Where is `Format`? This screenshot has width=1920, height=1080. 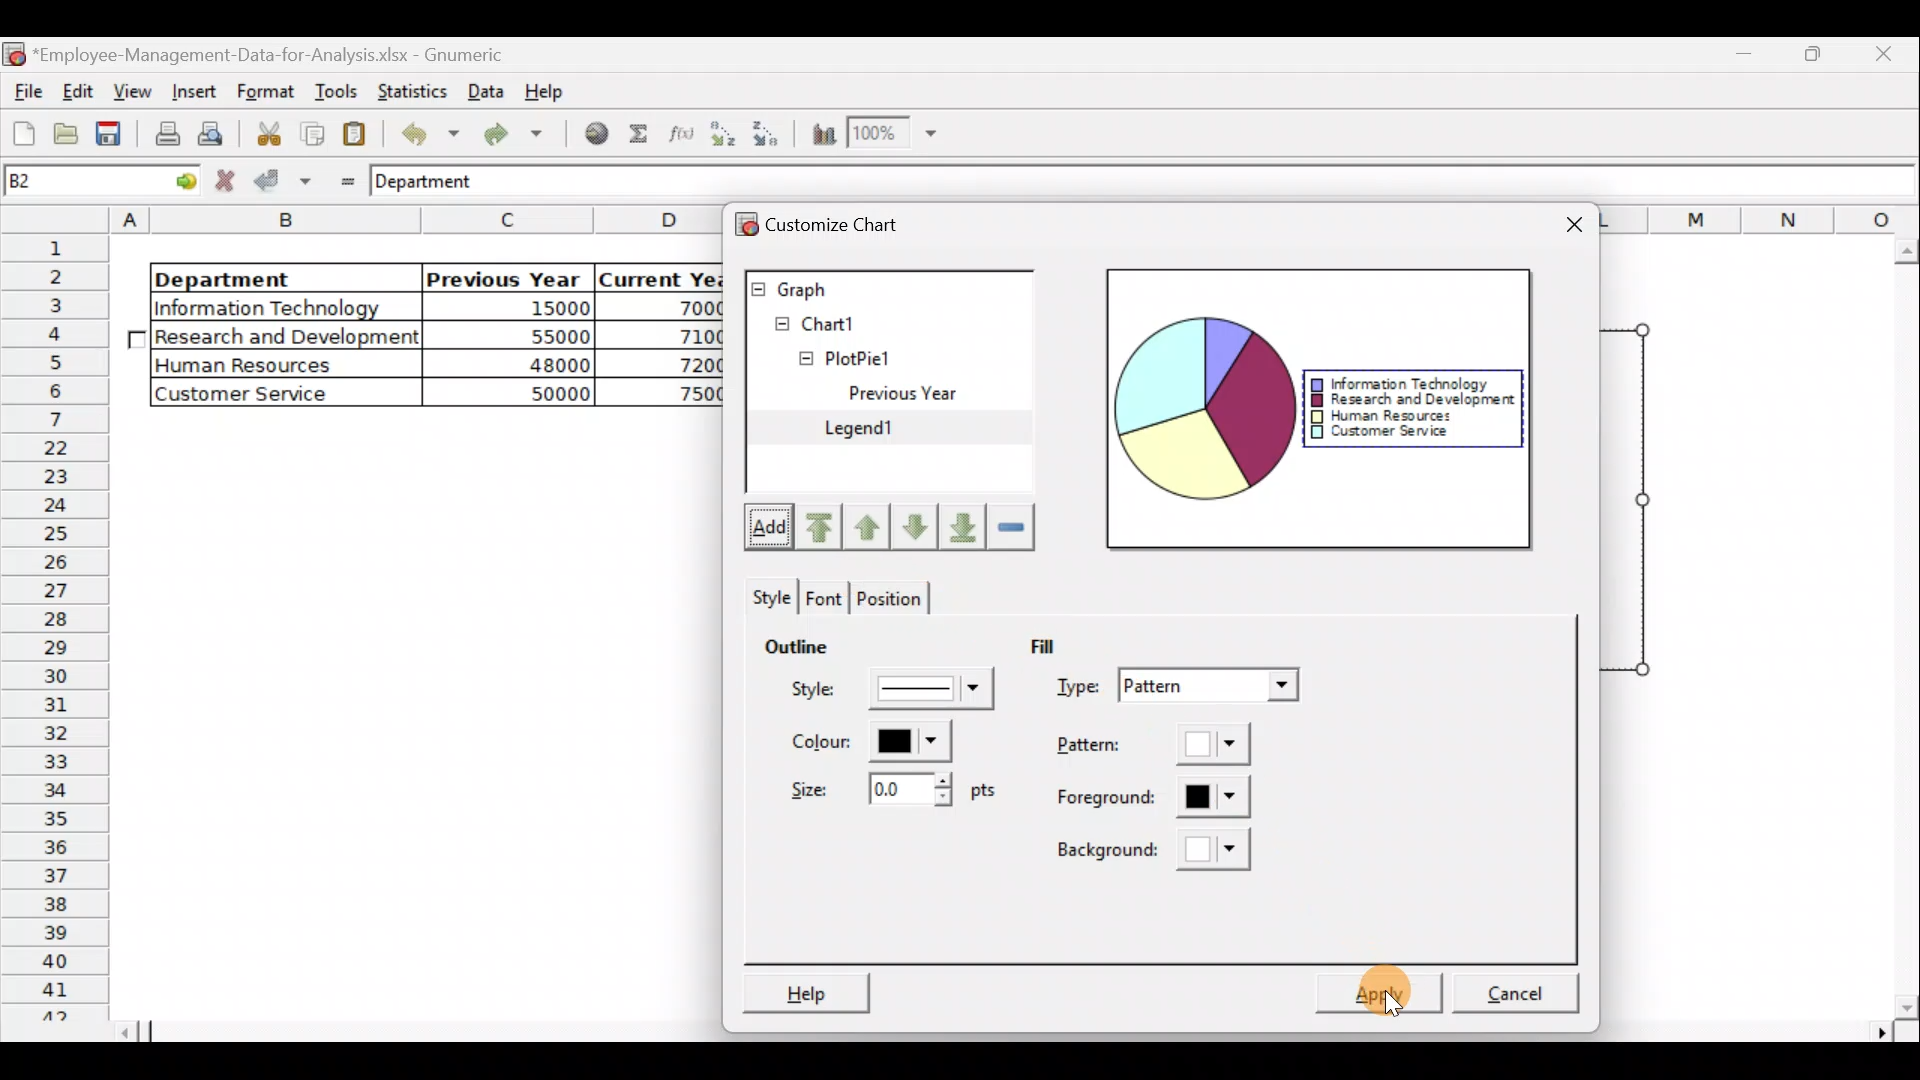
Format is located at coordinates (262, 92).